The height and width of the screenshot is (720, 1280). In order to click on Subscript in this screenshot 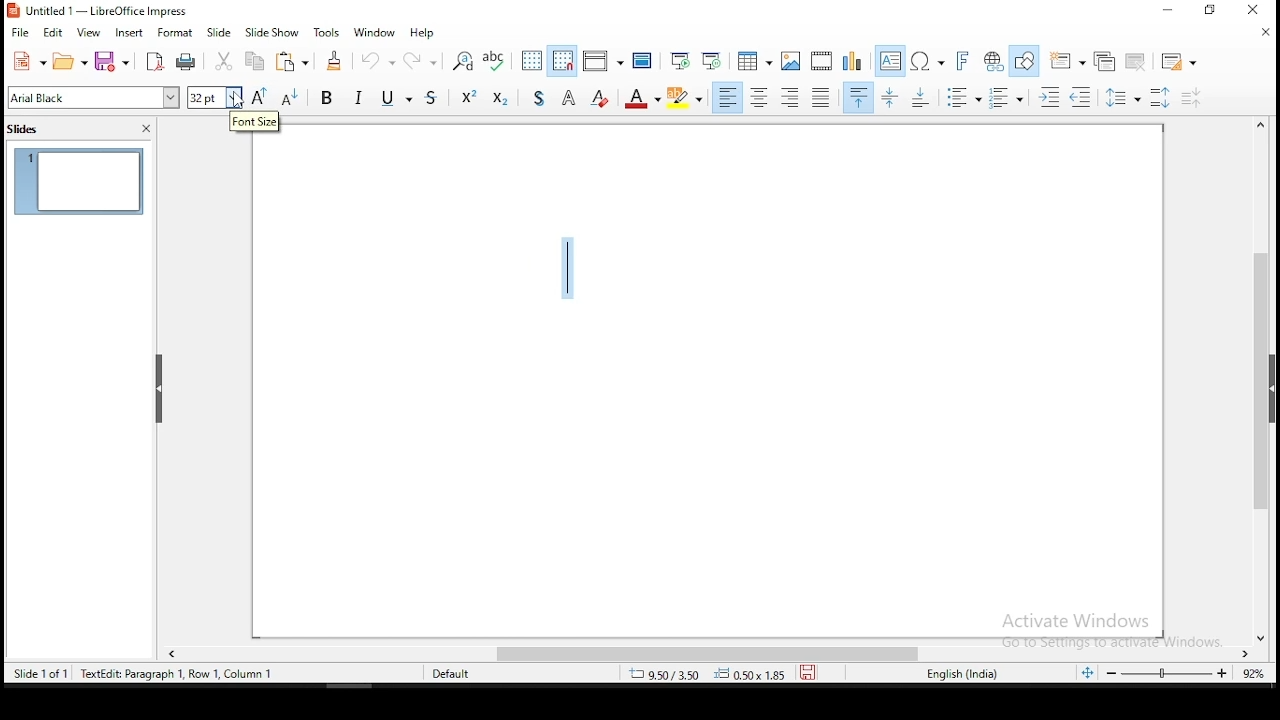, I will do `click(499, 96)`.